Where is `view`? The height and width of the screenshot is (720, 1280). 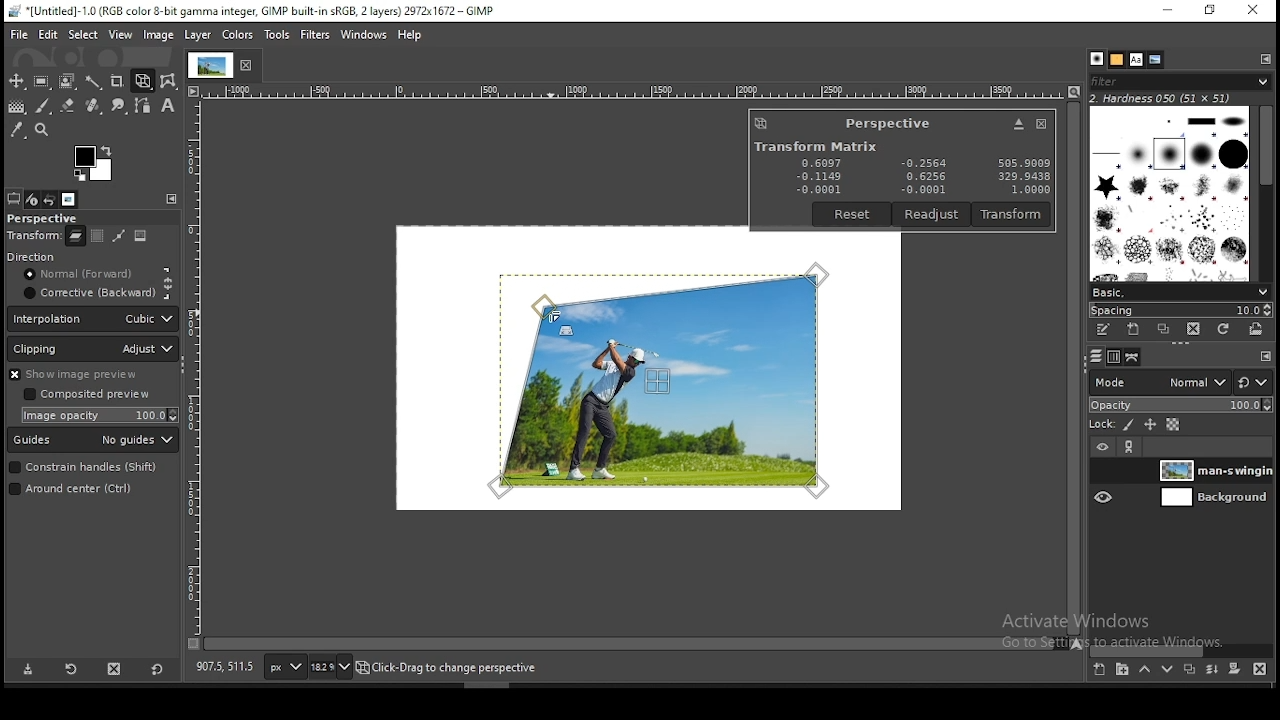 view is located at coordinates (119, 35).